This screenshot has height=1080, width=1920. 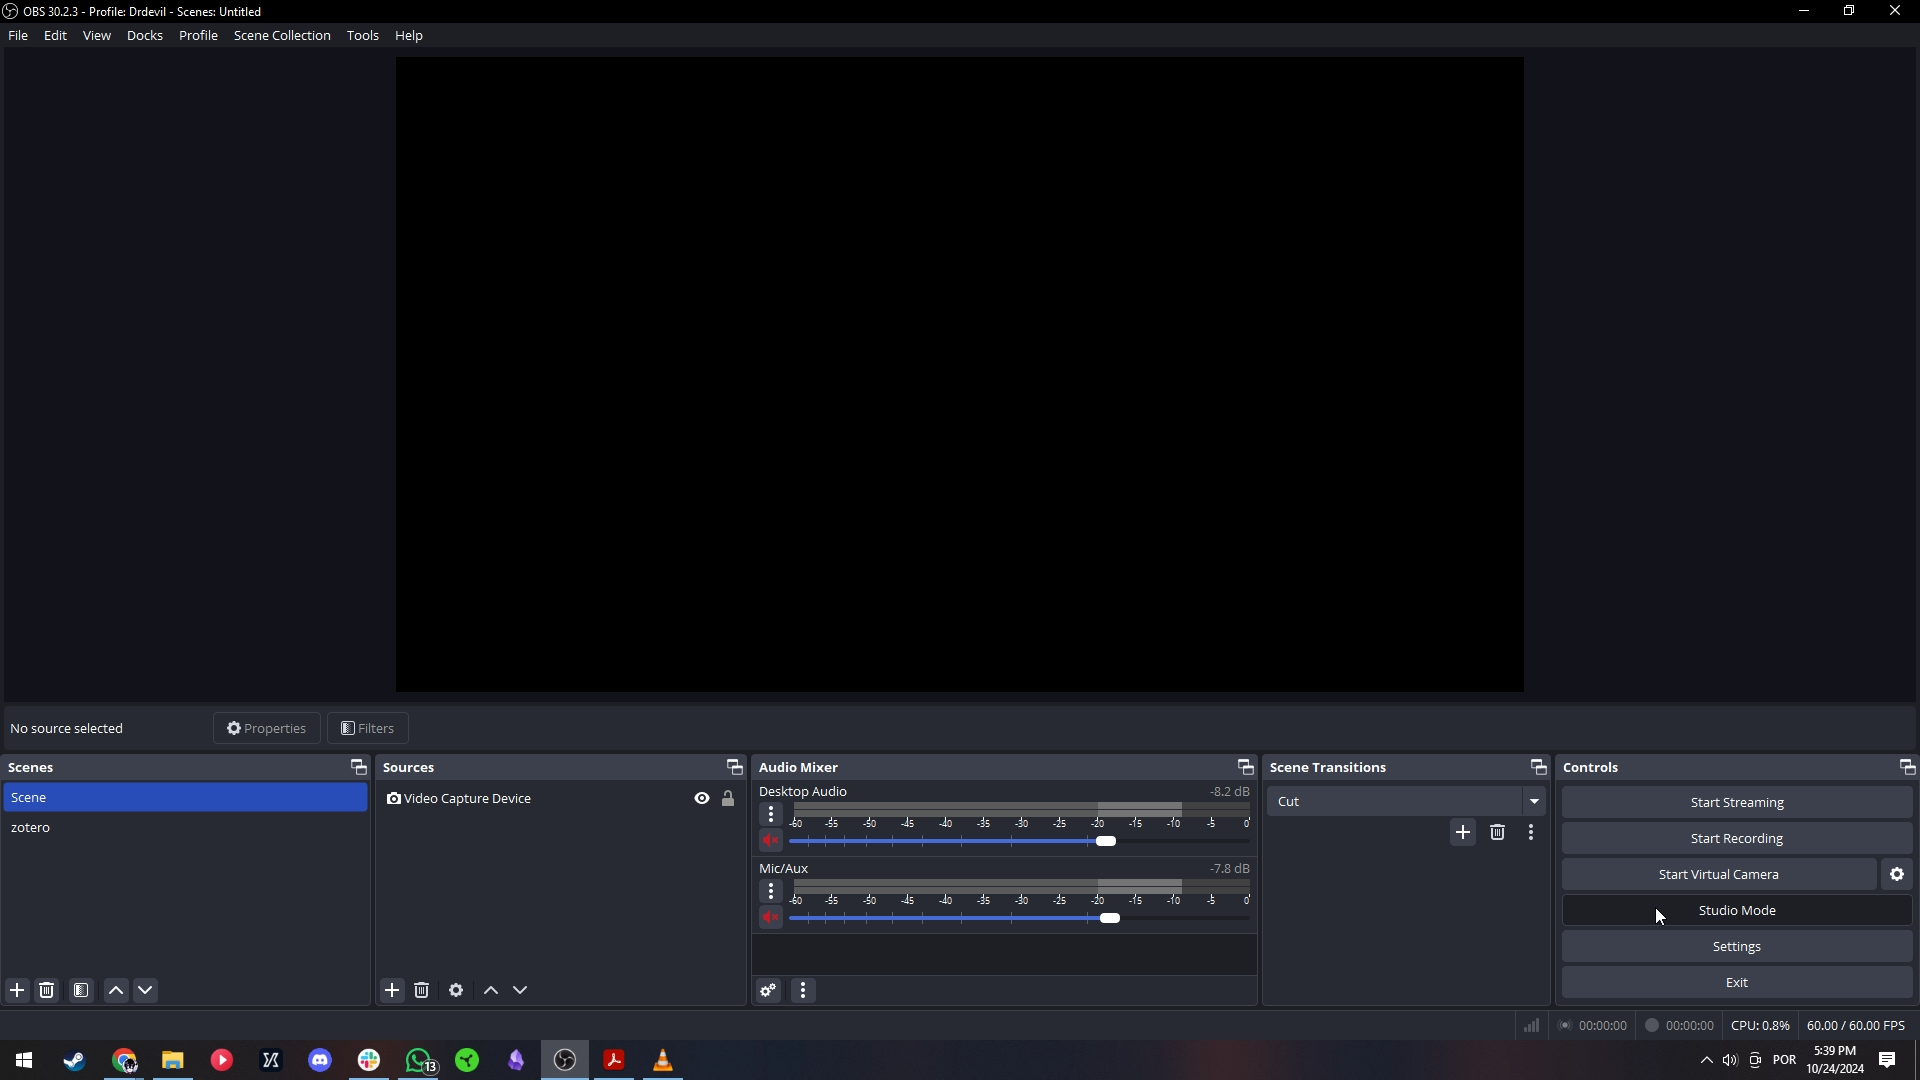 I want to click on Cut, so click(x=1394, y=801).